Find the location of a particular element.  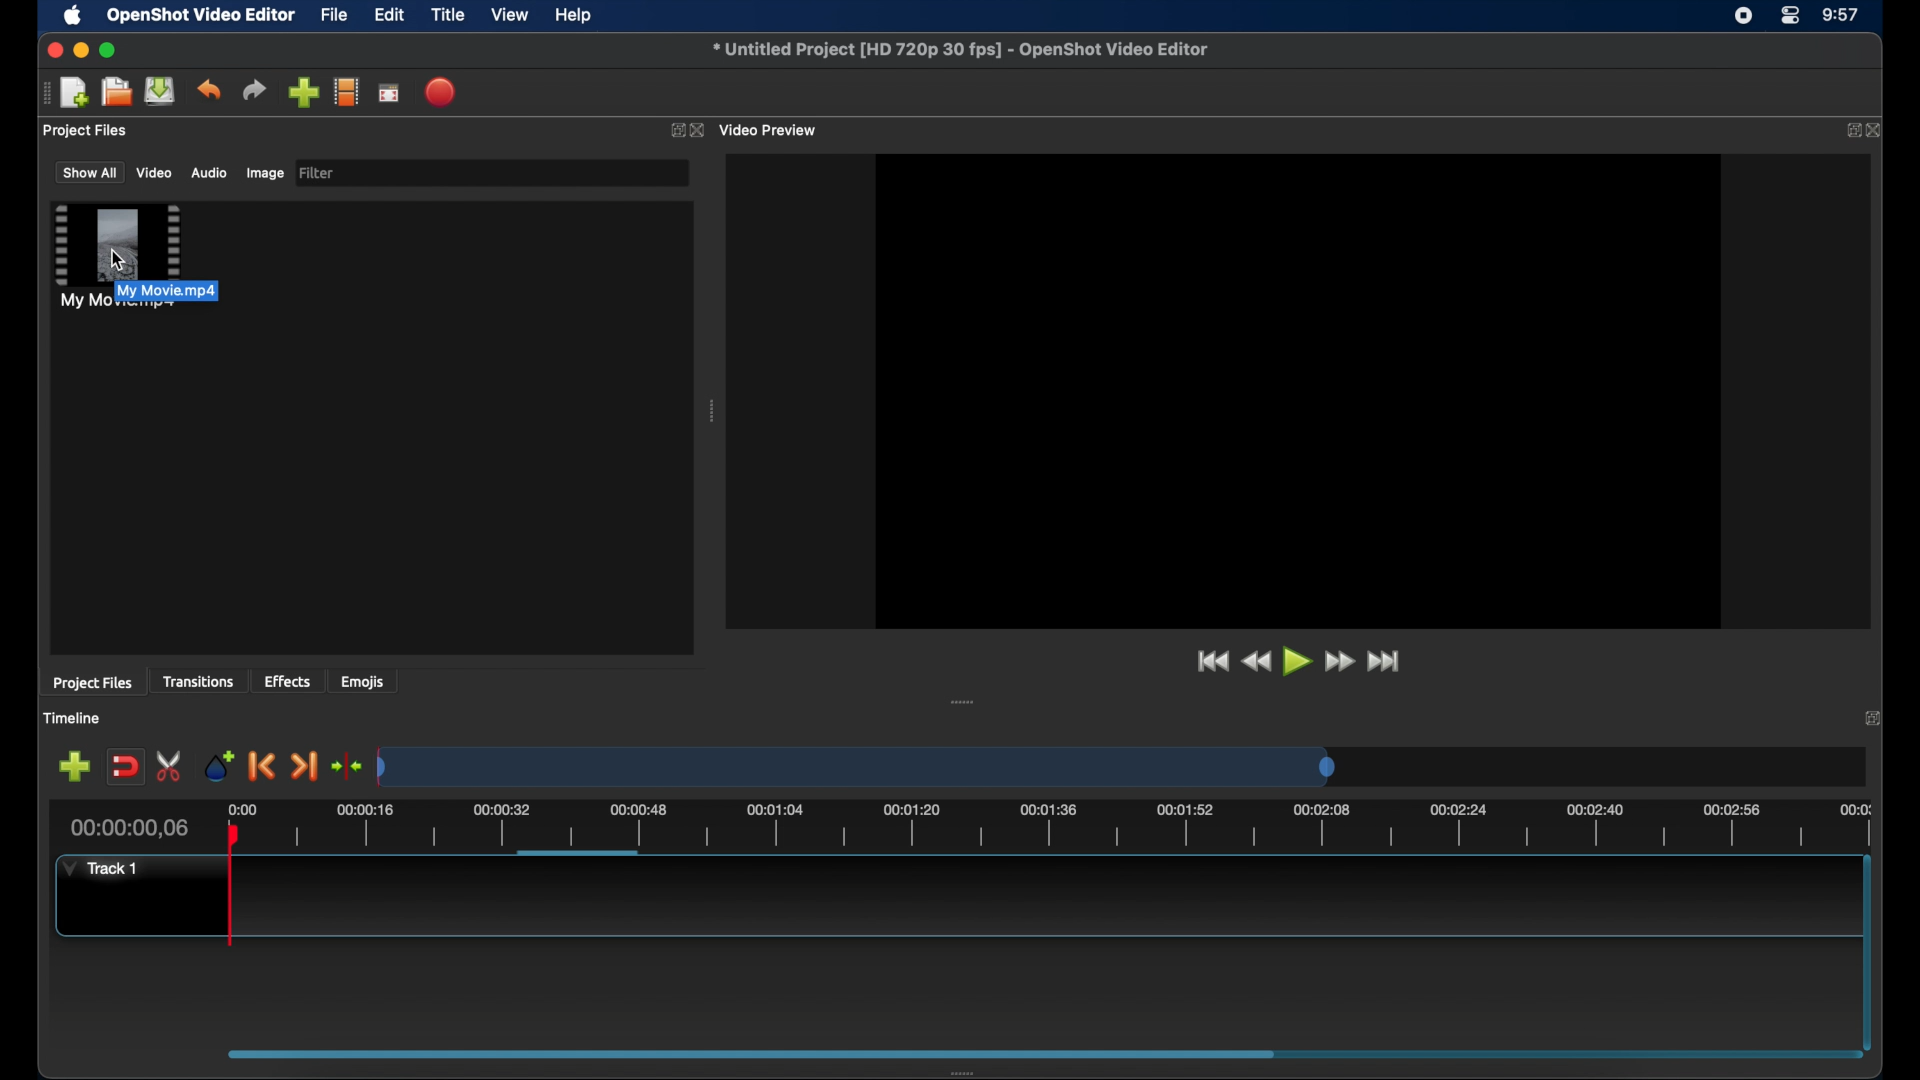

jumpt to  end is located at coordinates (1385, 661).